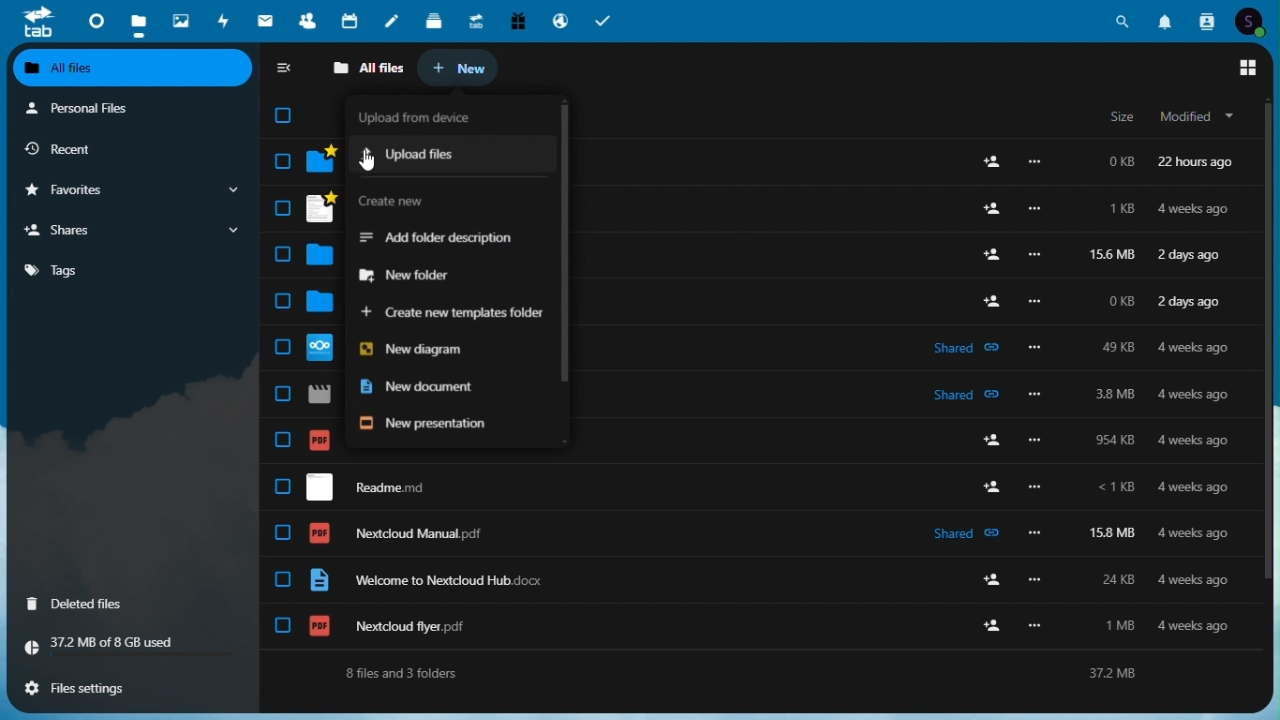 The image size is (1280, 720). Describe the element at coordinates (1250, 20) in the screenshot. I see `Account icon` at that location.